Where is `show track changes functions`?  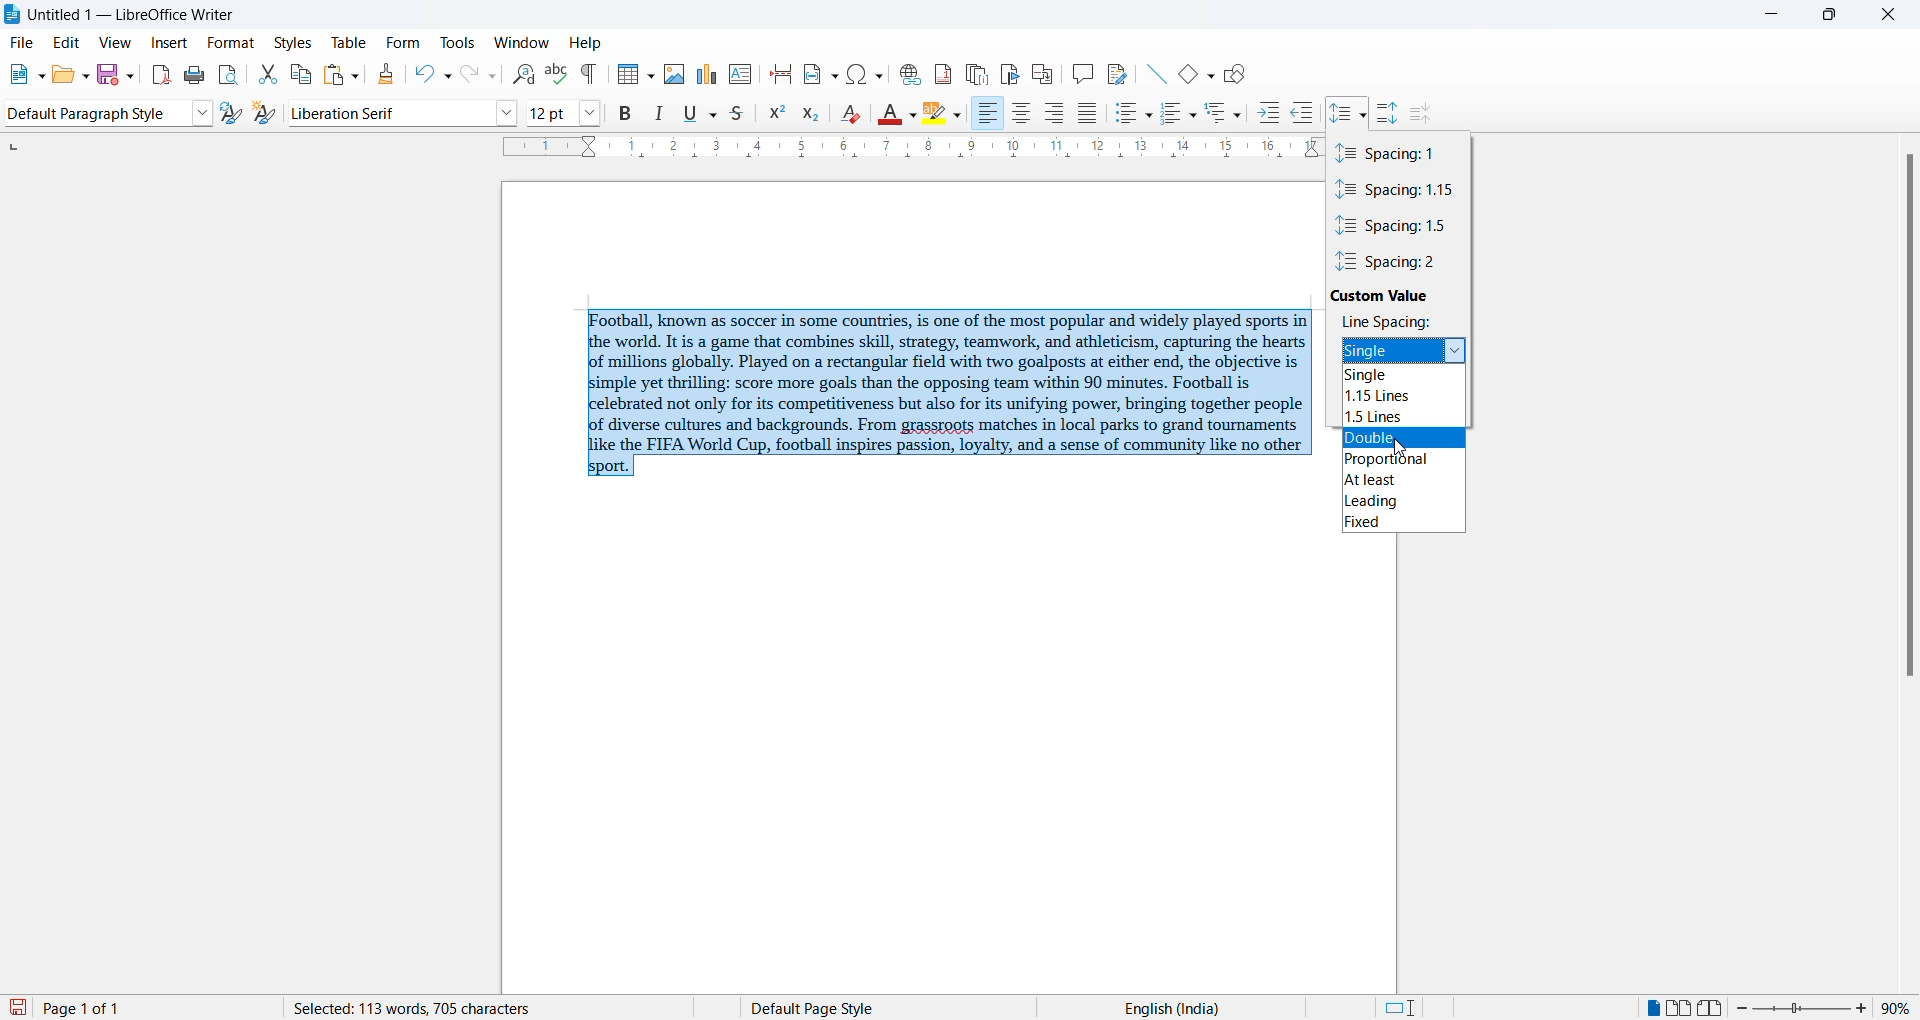 show track changes functions is located at coordinates (1118, 74).